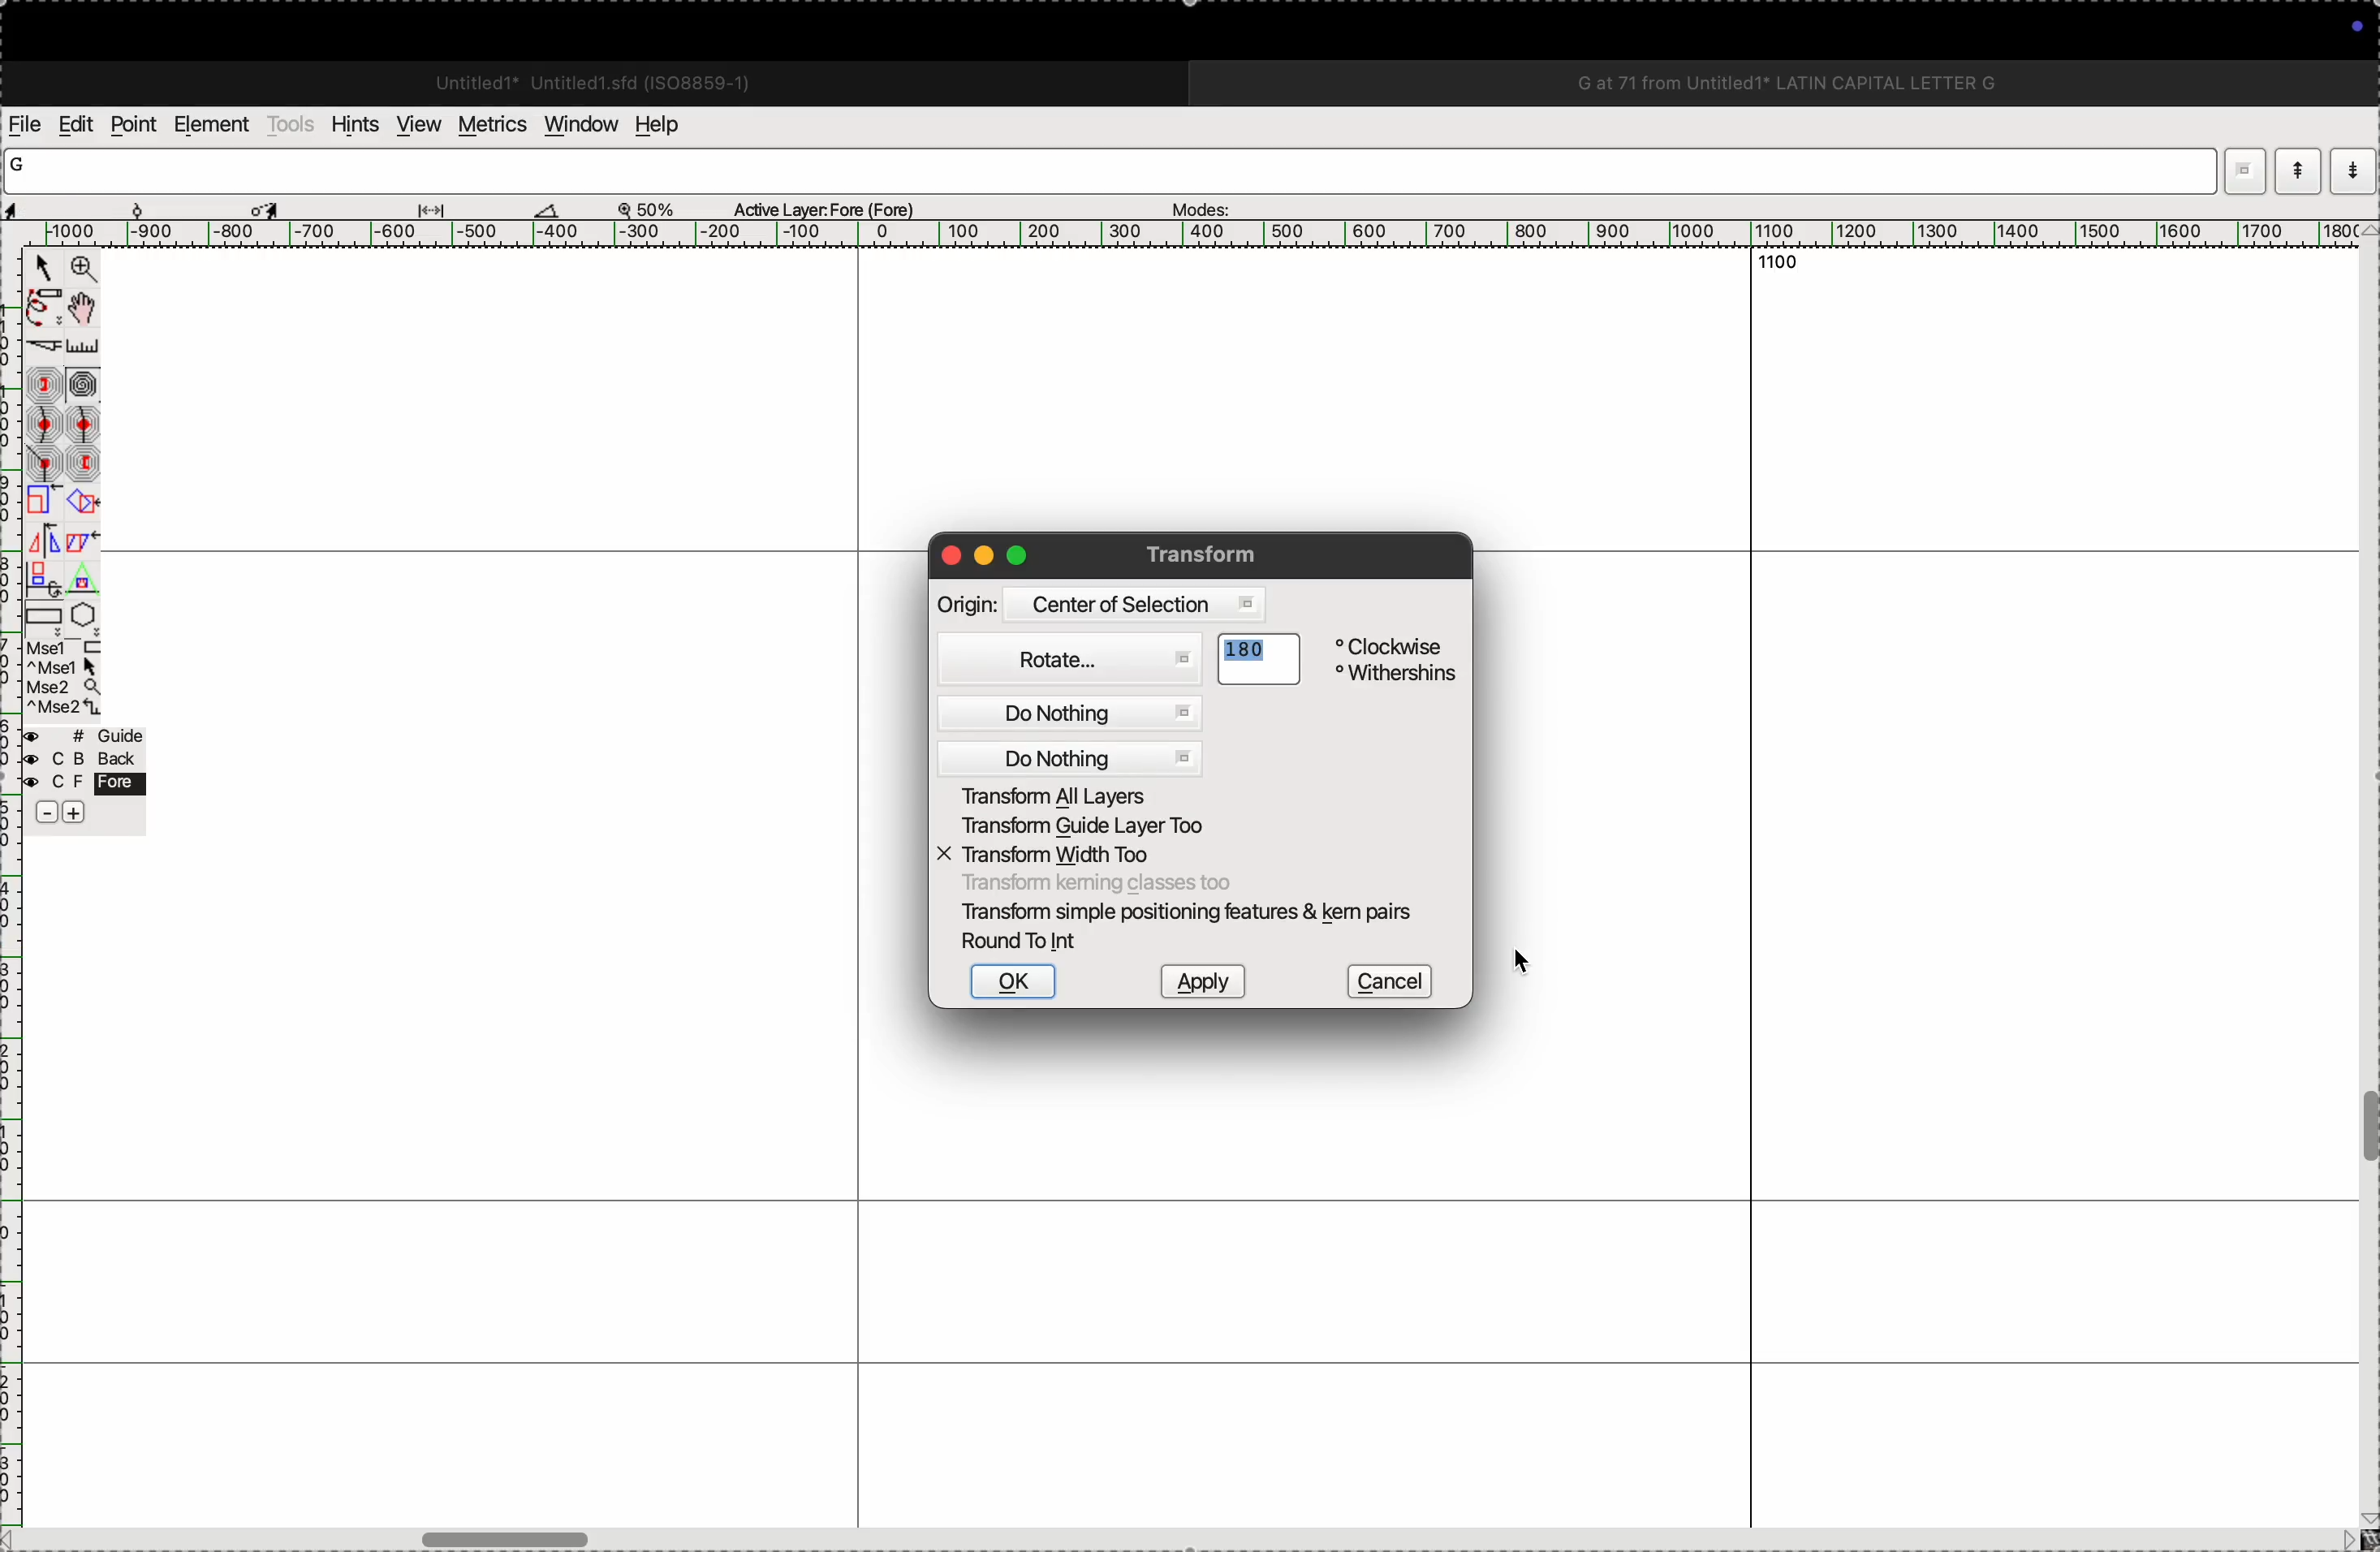 Image resolution: width=2380 pixels, height=1552 pixels. I want to click on show previous word list, so click(2355, 169).